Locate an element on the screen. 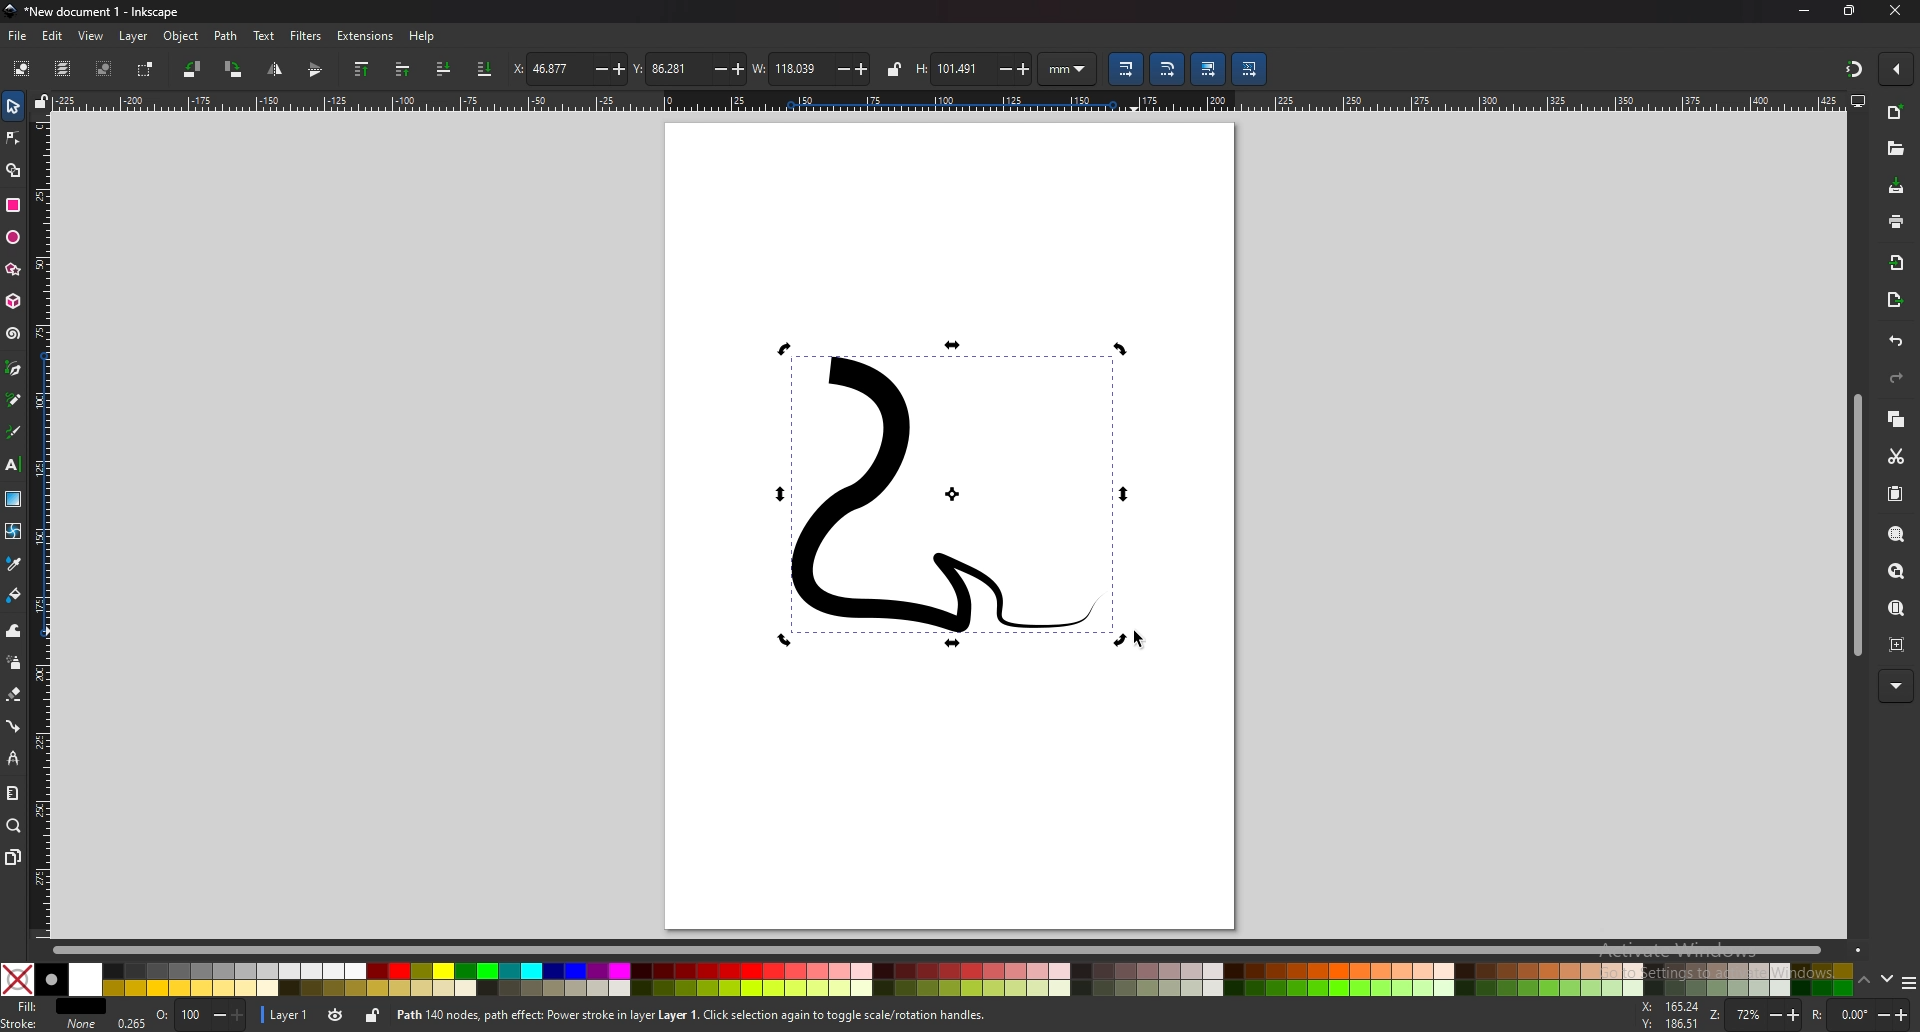 Image resolution: width=1920 pixels, height=1032 pixels. view is located at coordinates (89, 37).